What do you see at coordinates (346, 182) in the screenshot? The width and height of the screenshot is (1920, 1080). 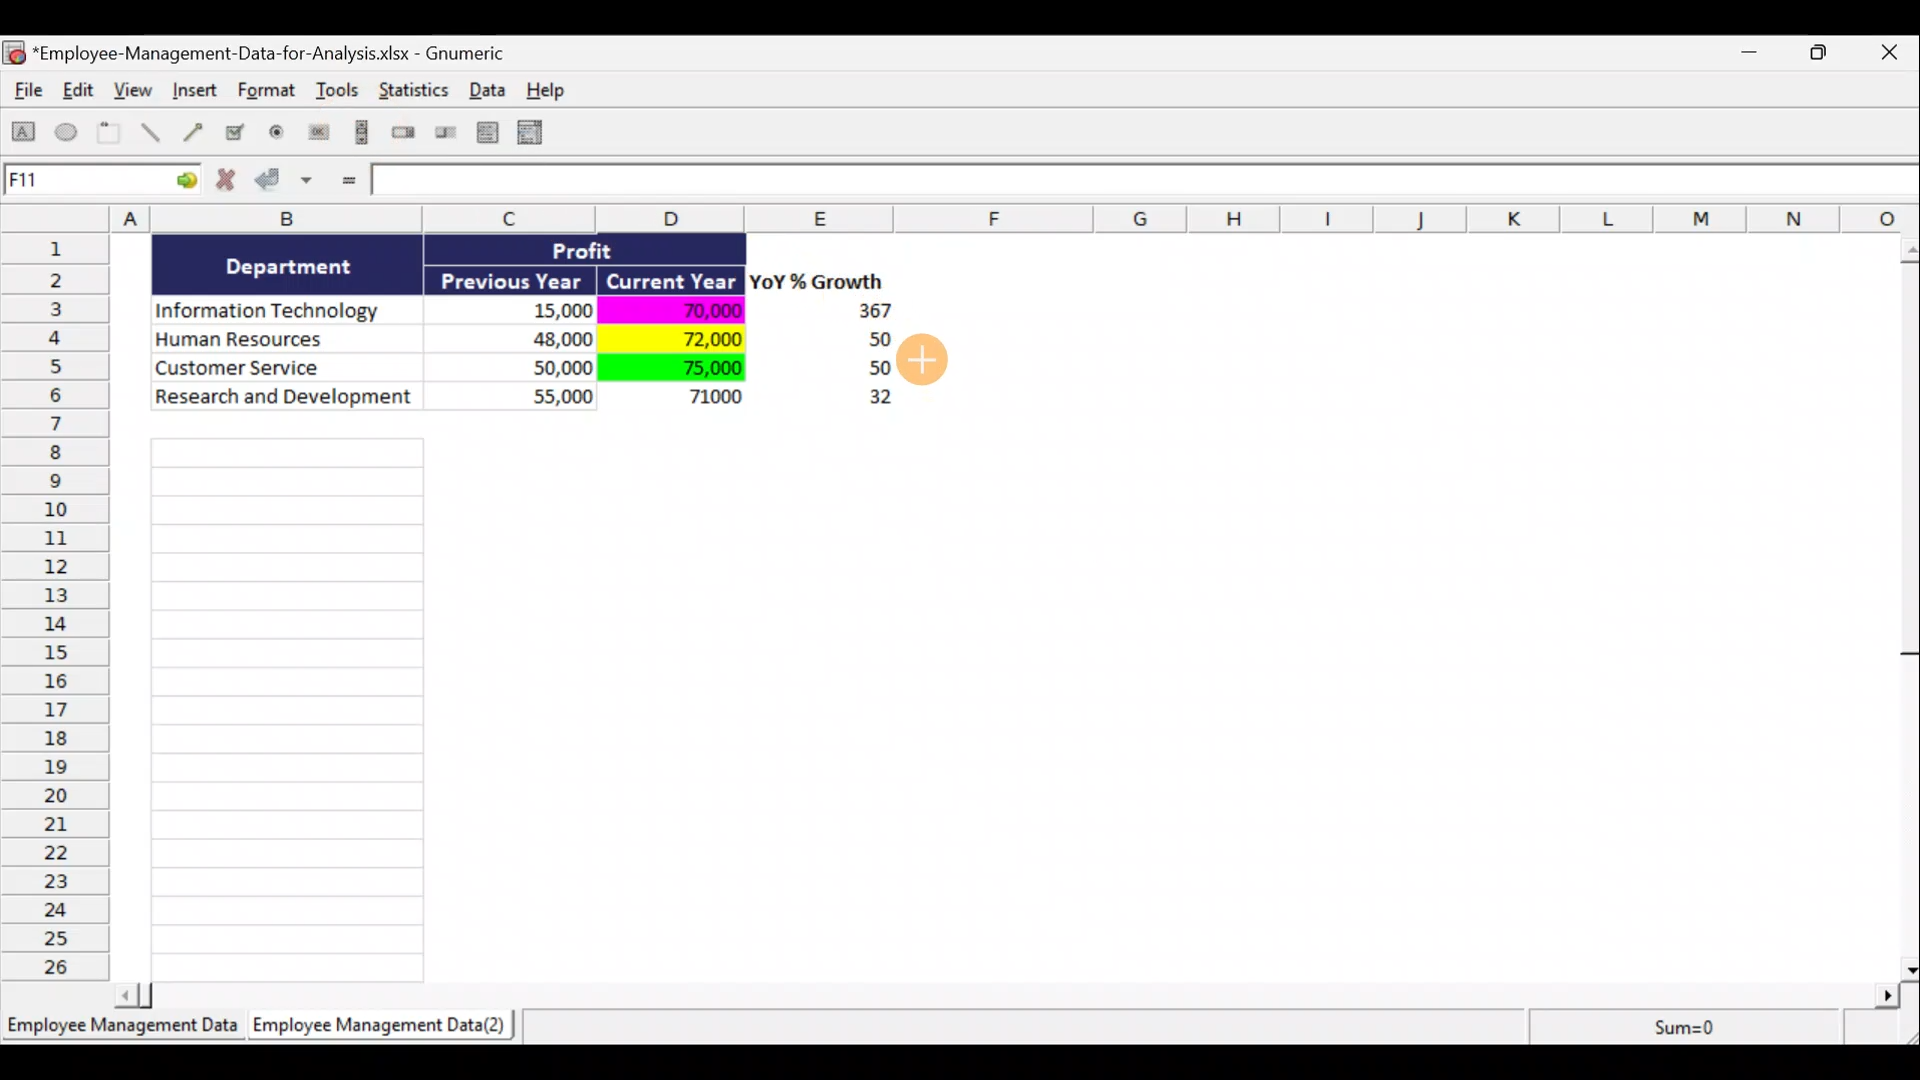 I see `Enter formula` at bounding box center [346, 182].